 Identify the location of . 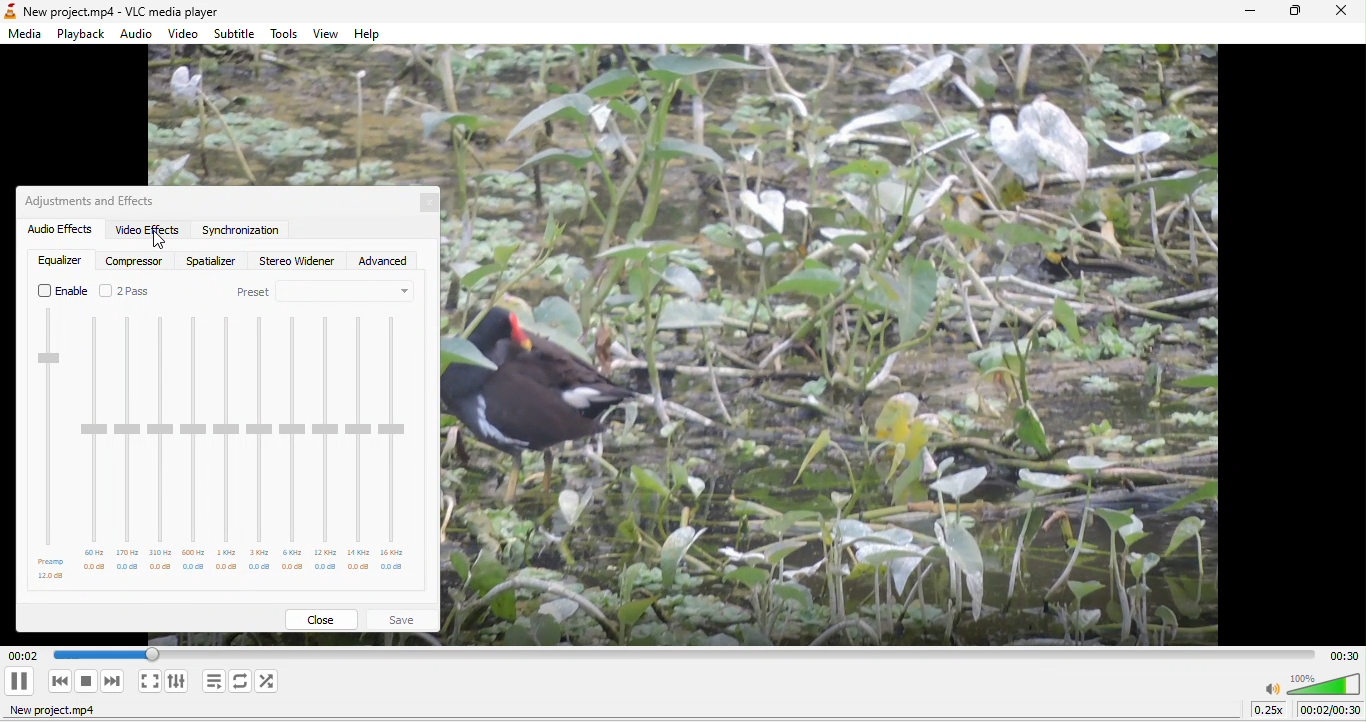
(22, 679).